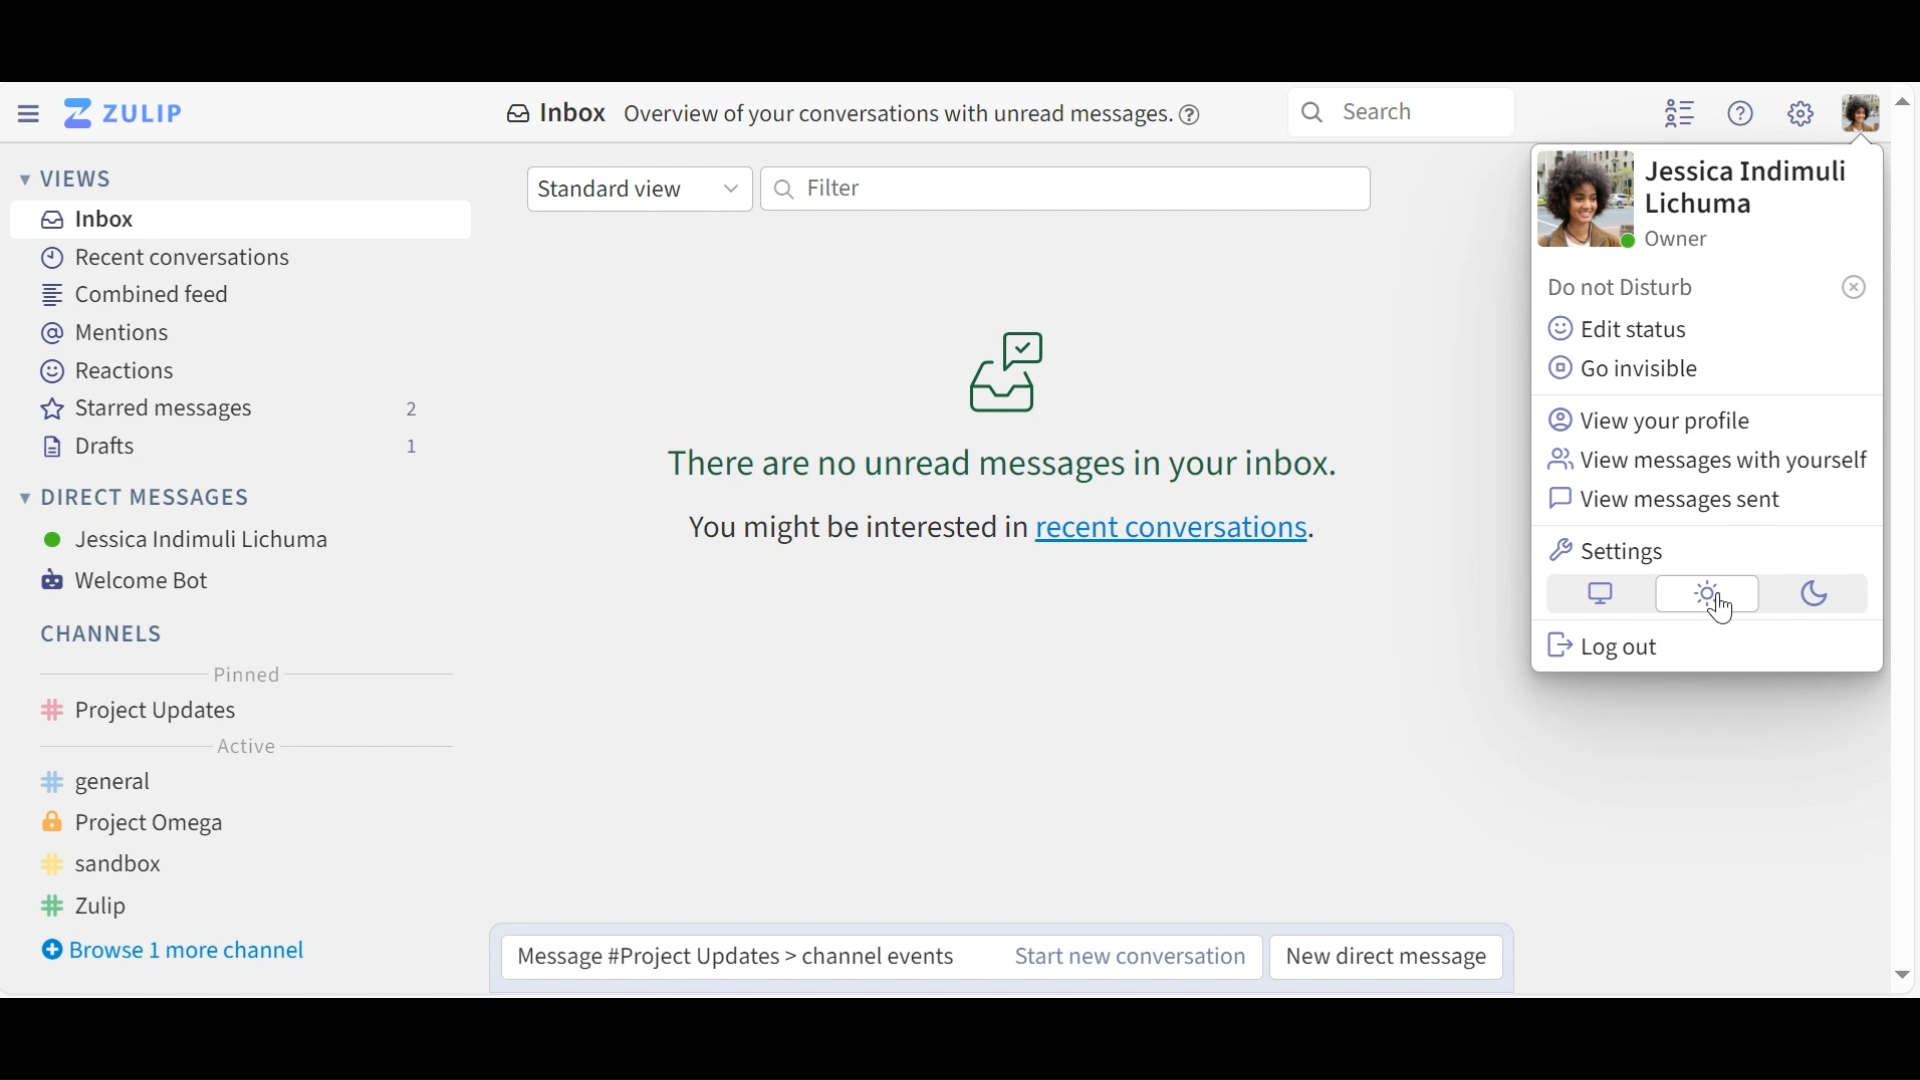 Image resolution: width=1920 pixels, height=1080 pixels. I want to click on Jessica Indimuli Lichuma, so click(1745, 190).